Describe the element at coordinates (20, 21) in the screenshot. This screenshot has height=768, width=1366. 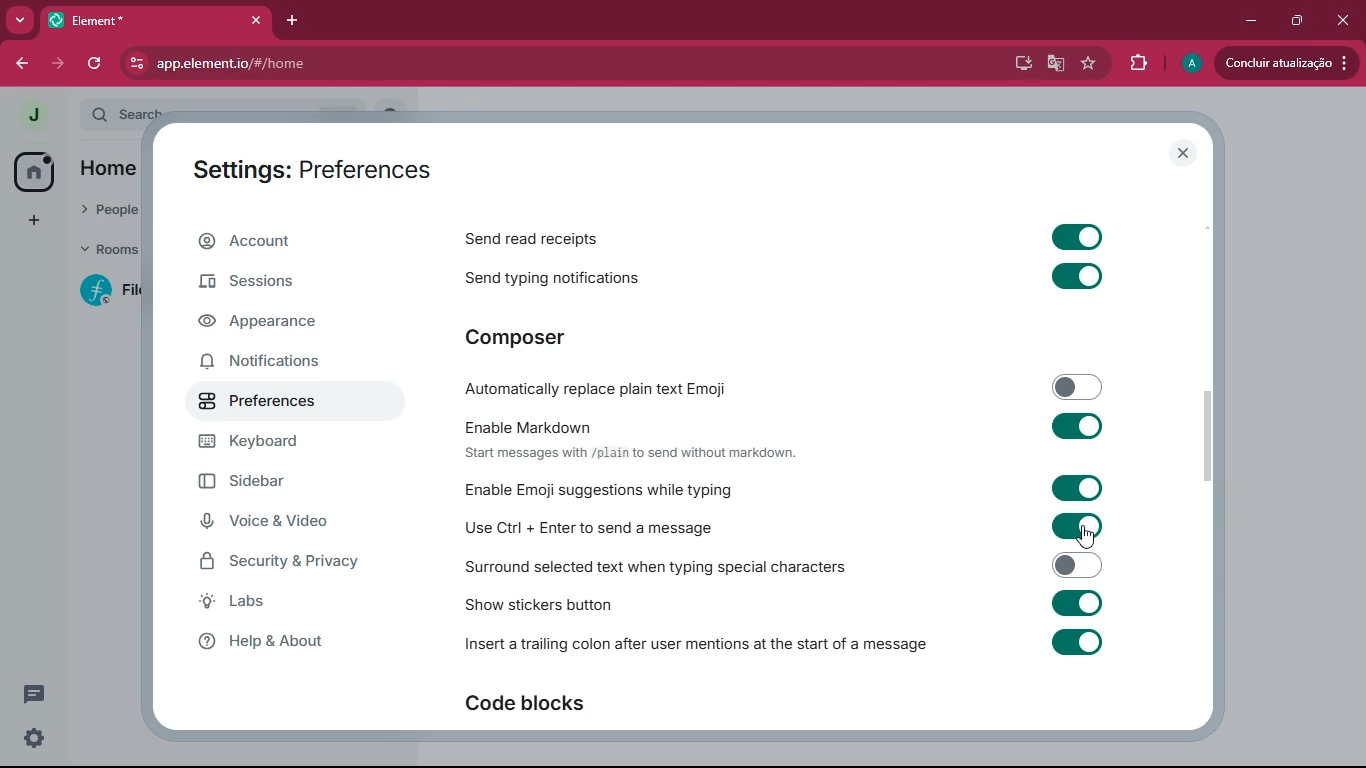
I see `more` at that location.